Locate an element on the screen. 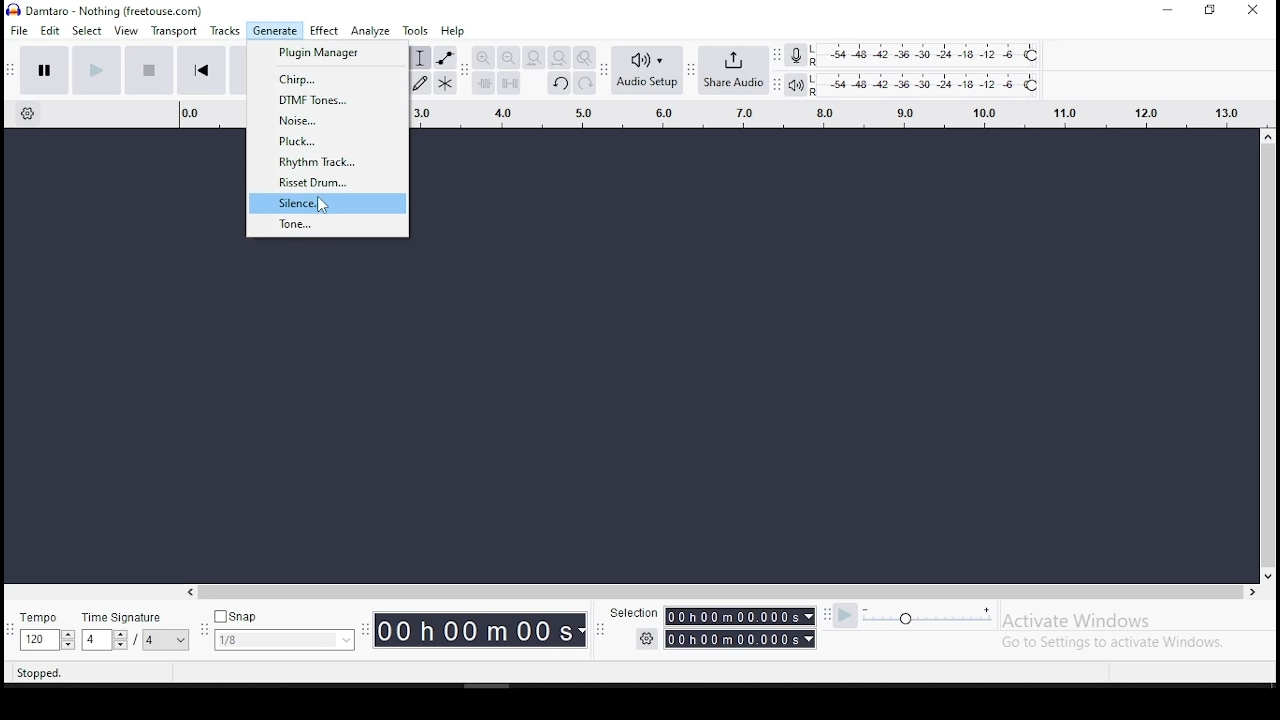  restore is located at coordinates (1212, 10).